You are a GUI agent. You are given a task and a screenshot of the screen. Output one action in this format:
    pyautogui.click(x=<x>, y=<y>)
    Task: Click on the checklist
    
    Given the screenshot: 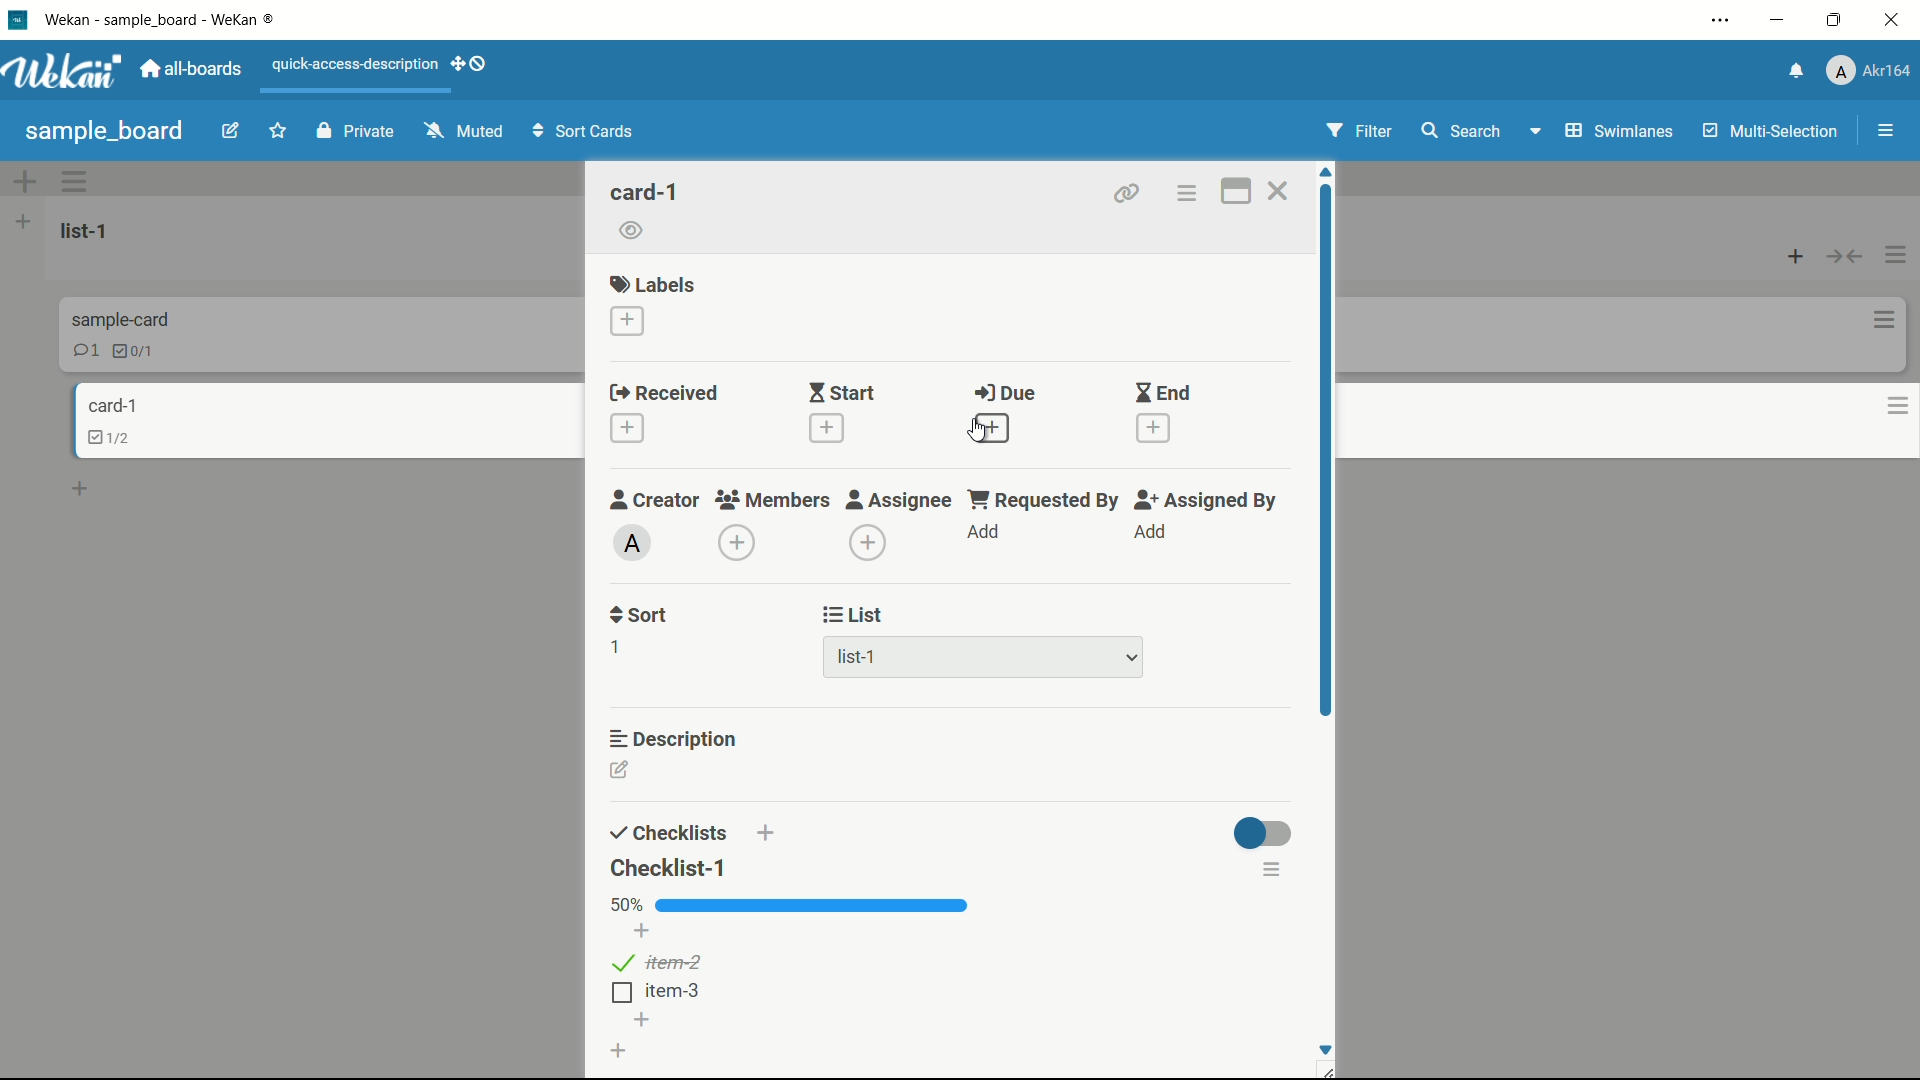 What is the action you would take?
    pyautogui.click(x=104, y=440)
    